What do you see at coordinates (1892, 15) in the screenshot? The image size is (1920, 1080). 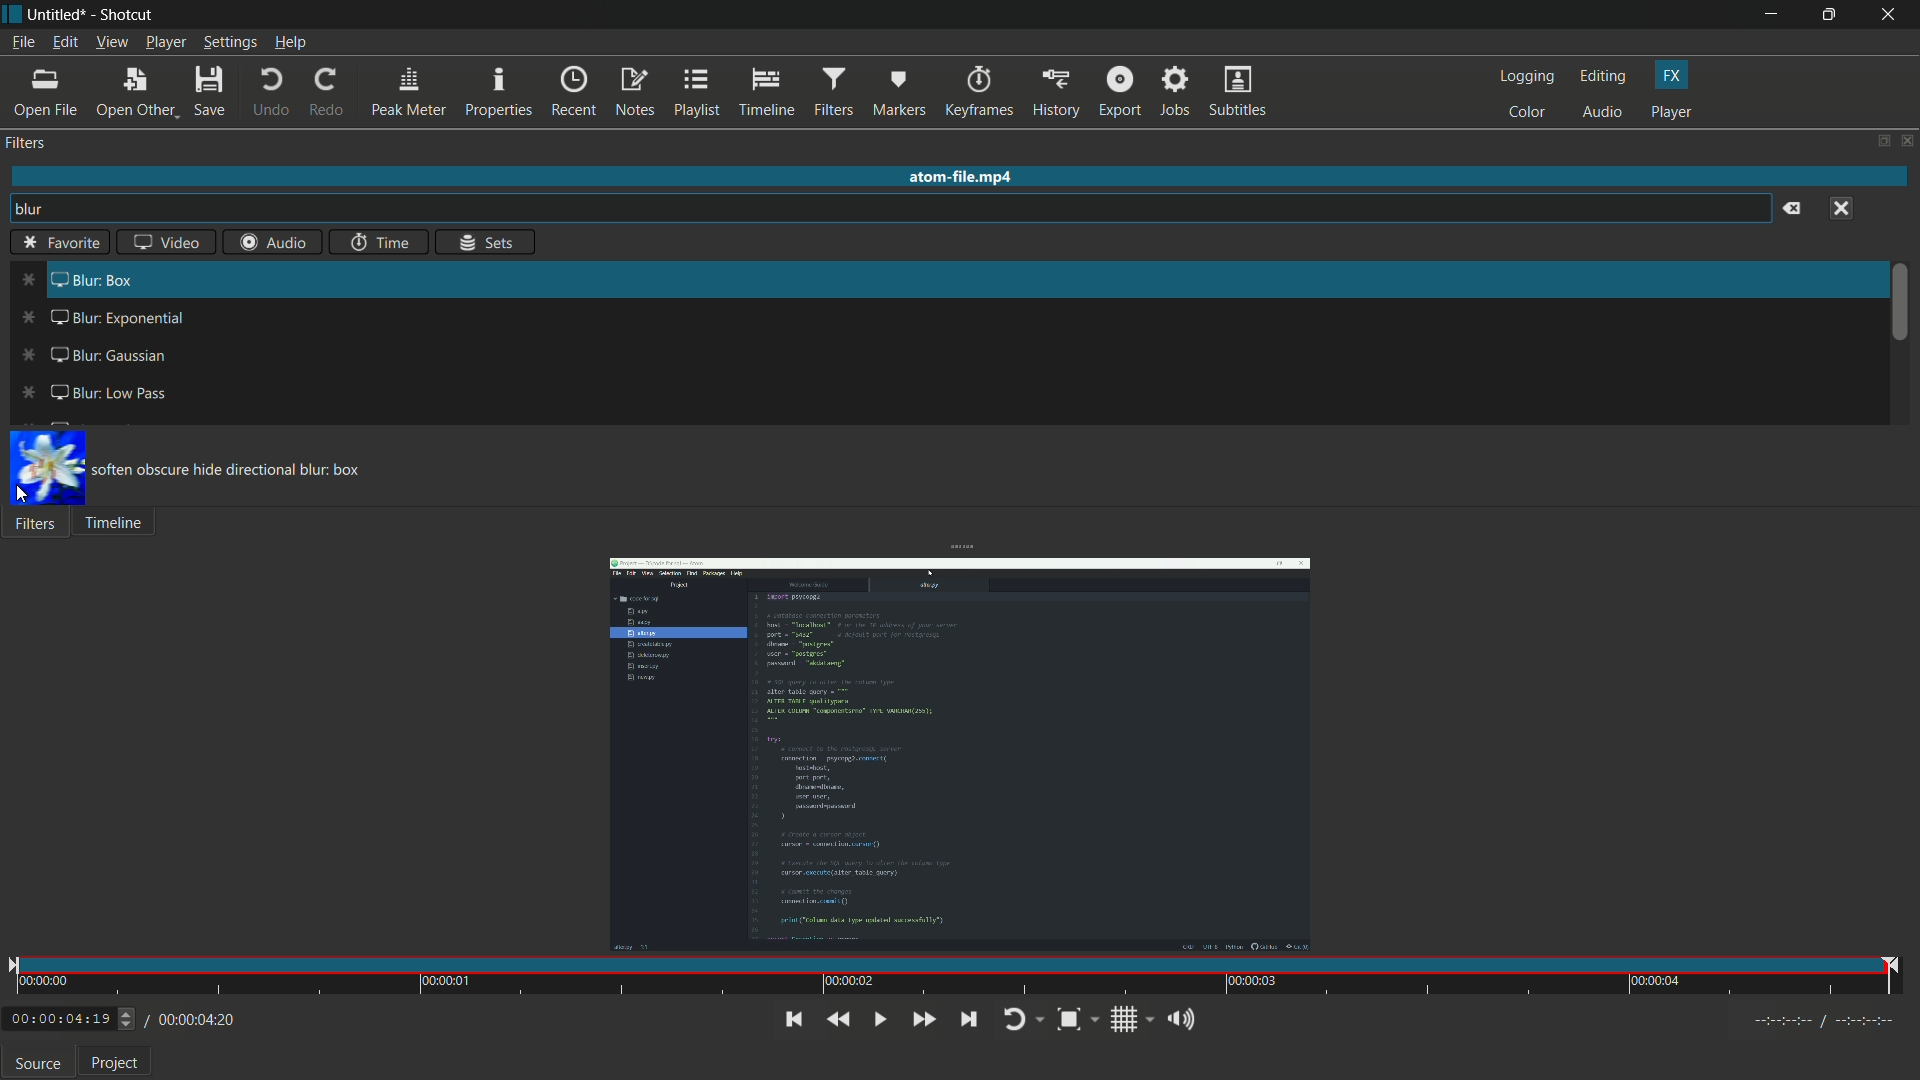 I see `close app` at bounding box center [1892, 15].